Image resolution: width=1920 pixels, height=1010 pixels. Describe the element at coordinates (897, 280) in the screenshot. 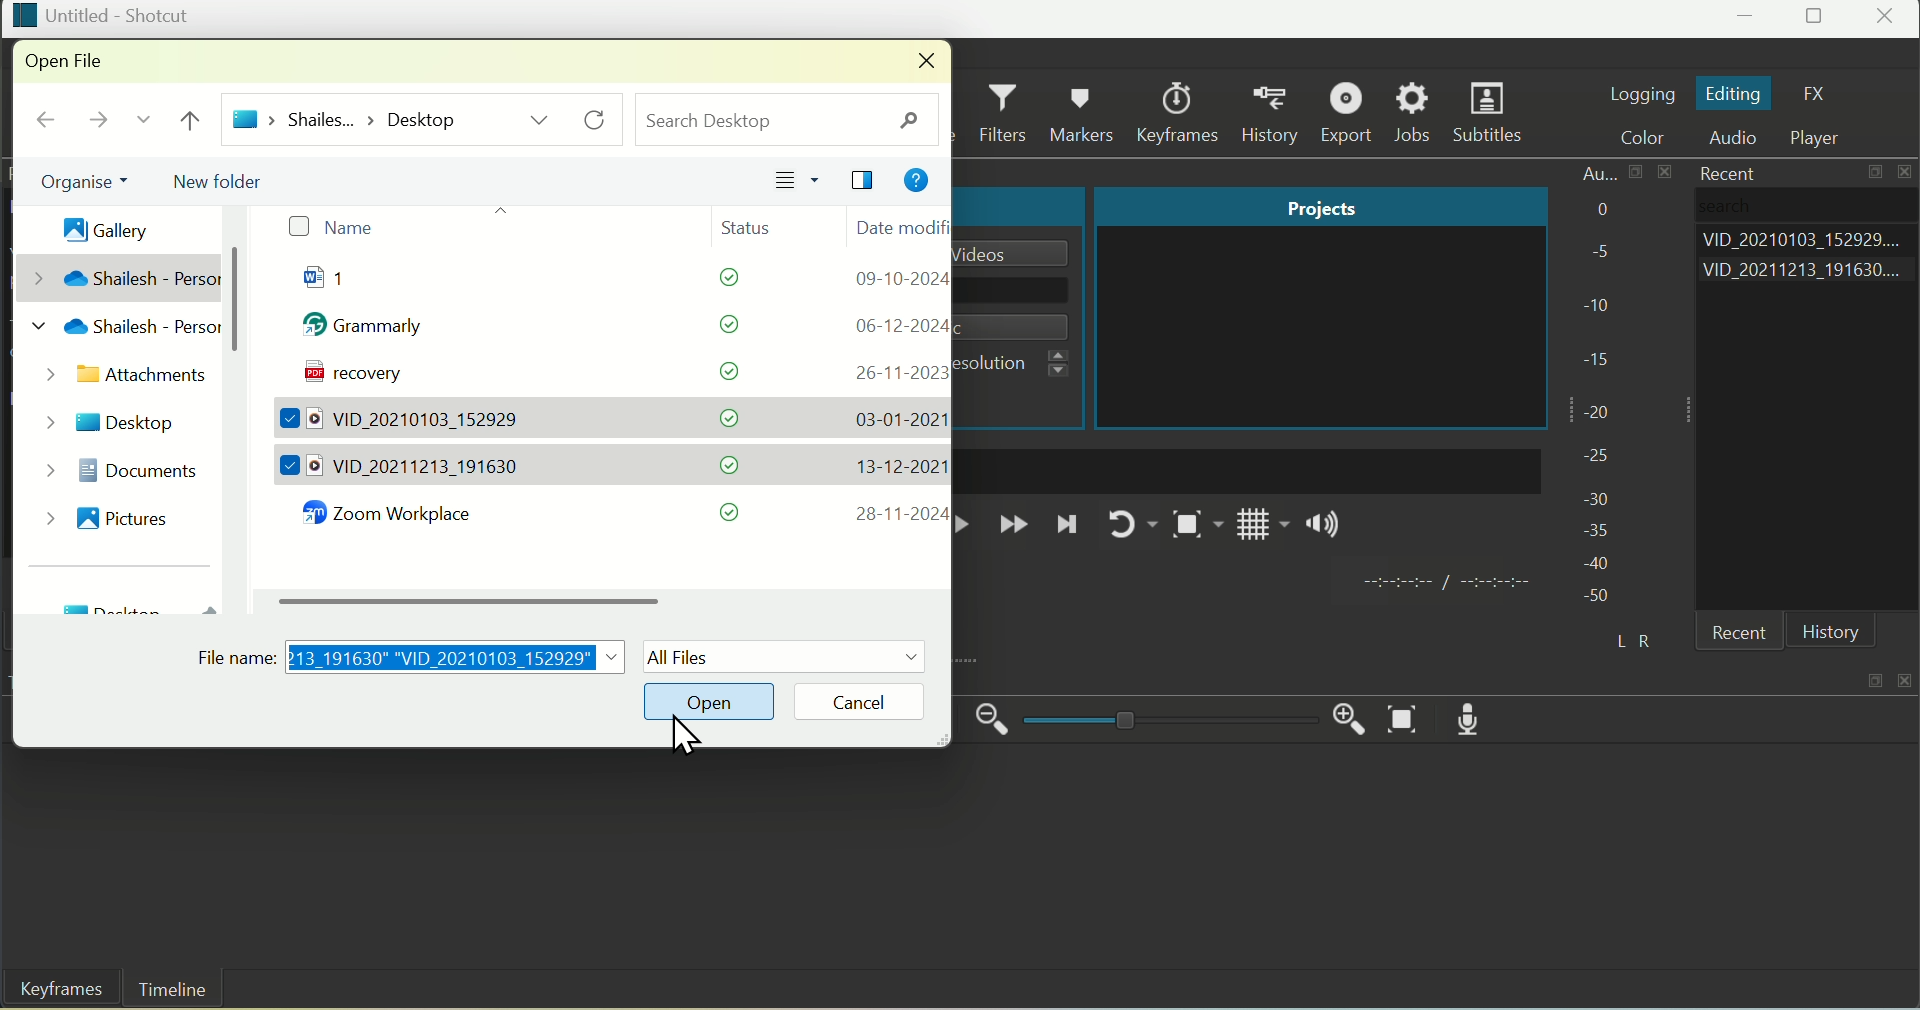

I see `date` at that location.